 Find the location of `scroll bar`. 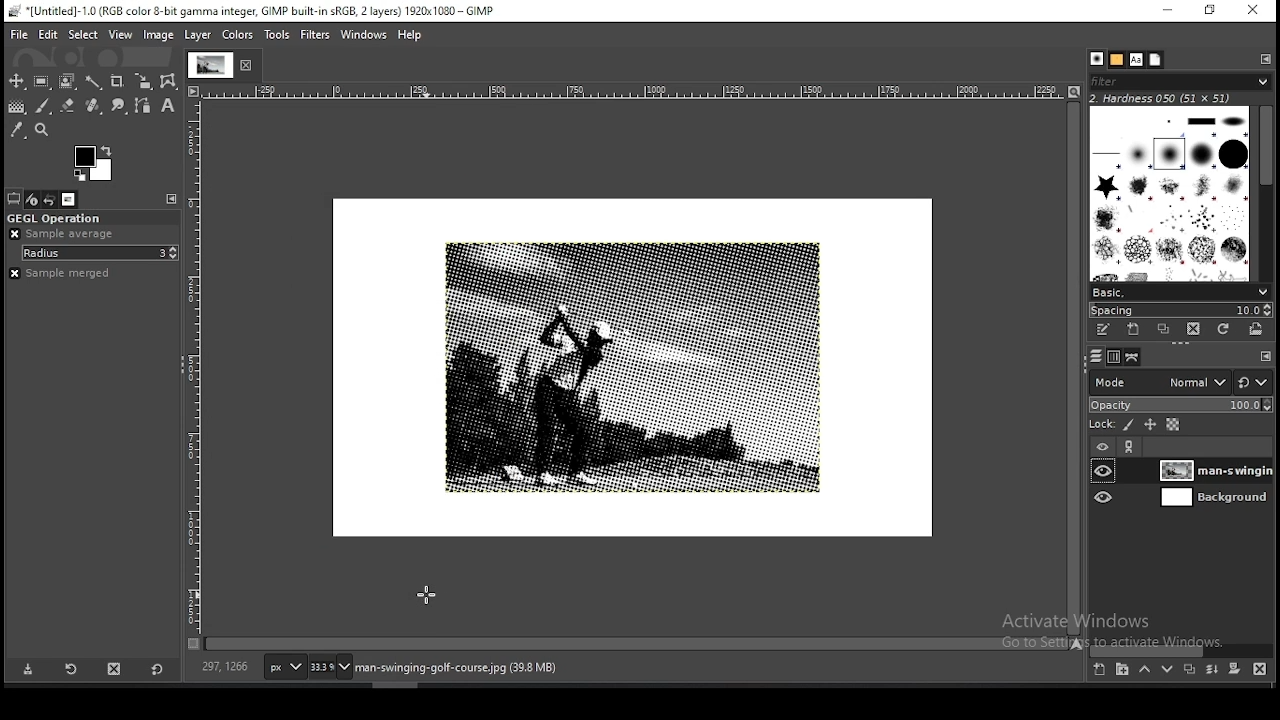

scroll bar is located at coordinates (637, 645).